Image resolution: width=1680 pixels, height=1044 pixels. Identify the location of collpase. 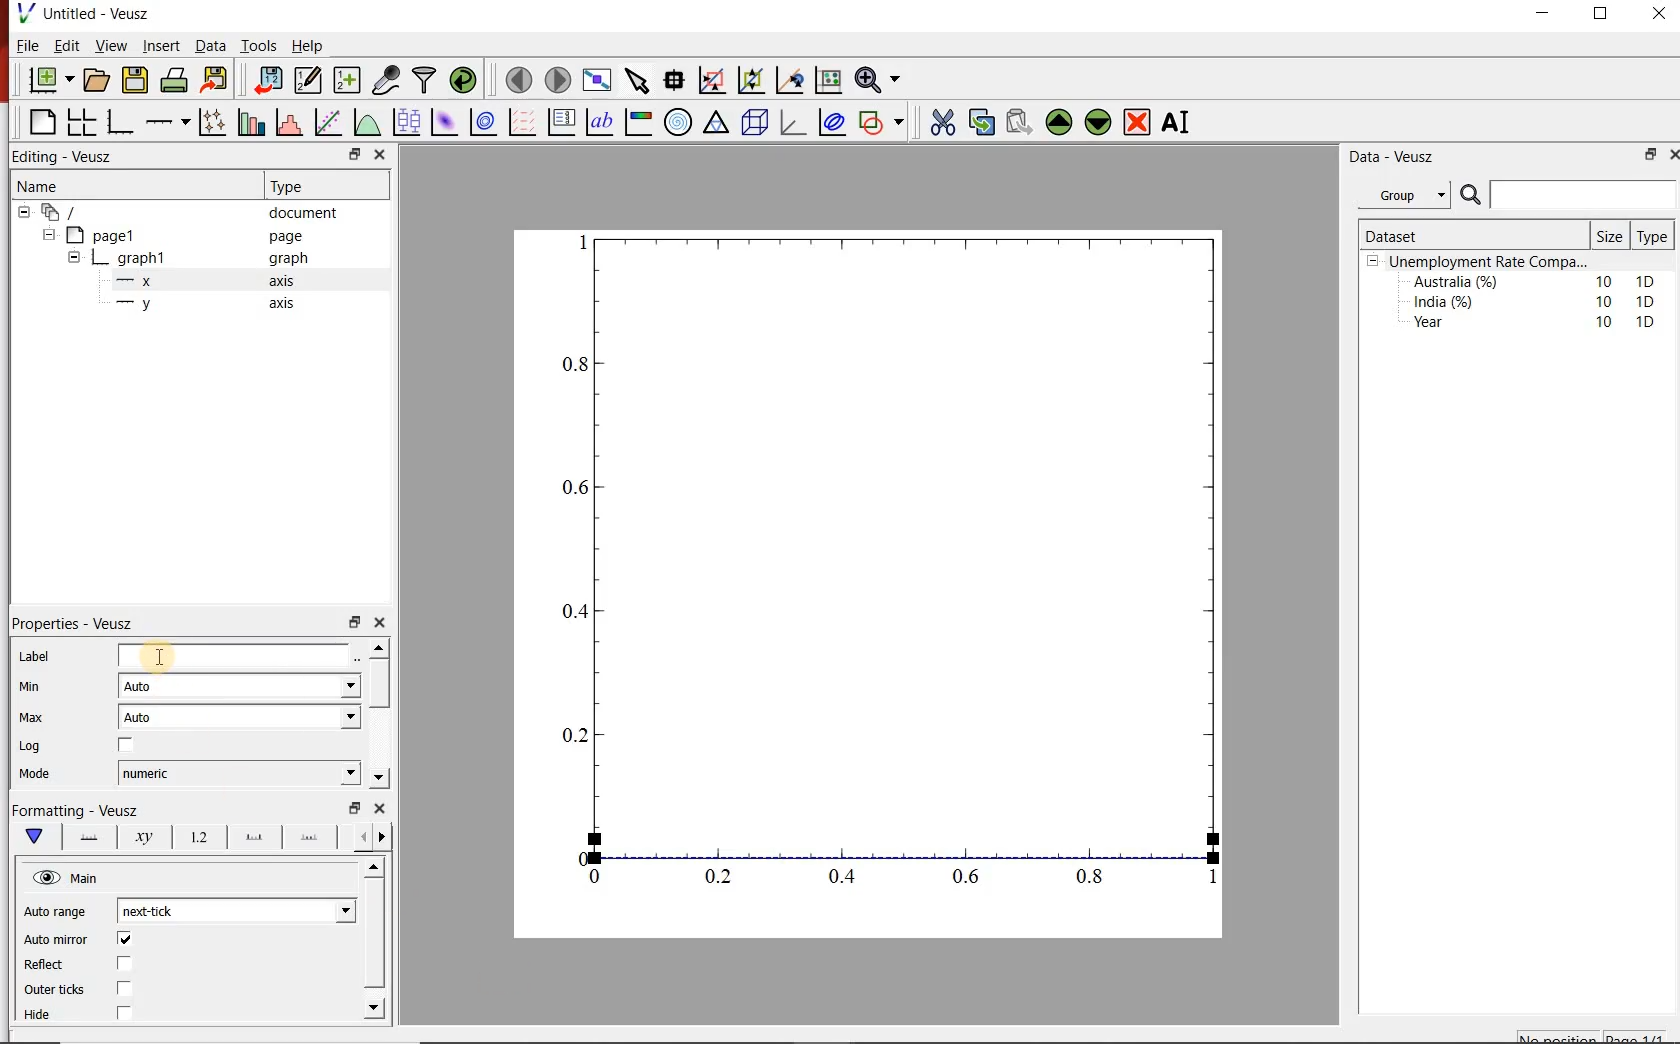
(1373, 262).